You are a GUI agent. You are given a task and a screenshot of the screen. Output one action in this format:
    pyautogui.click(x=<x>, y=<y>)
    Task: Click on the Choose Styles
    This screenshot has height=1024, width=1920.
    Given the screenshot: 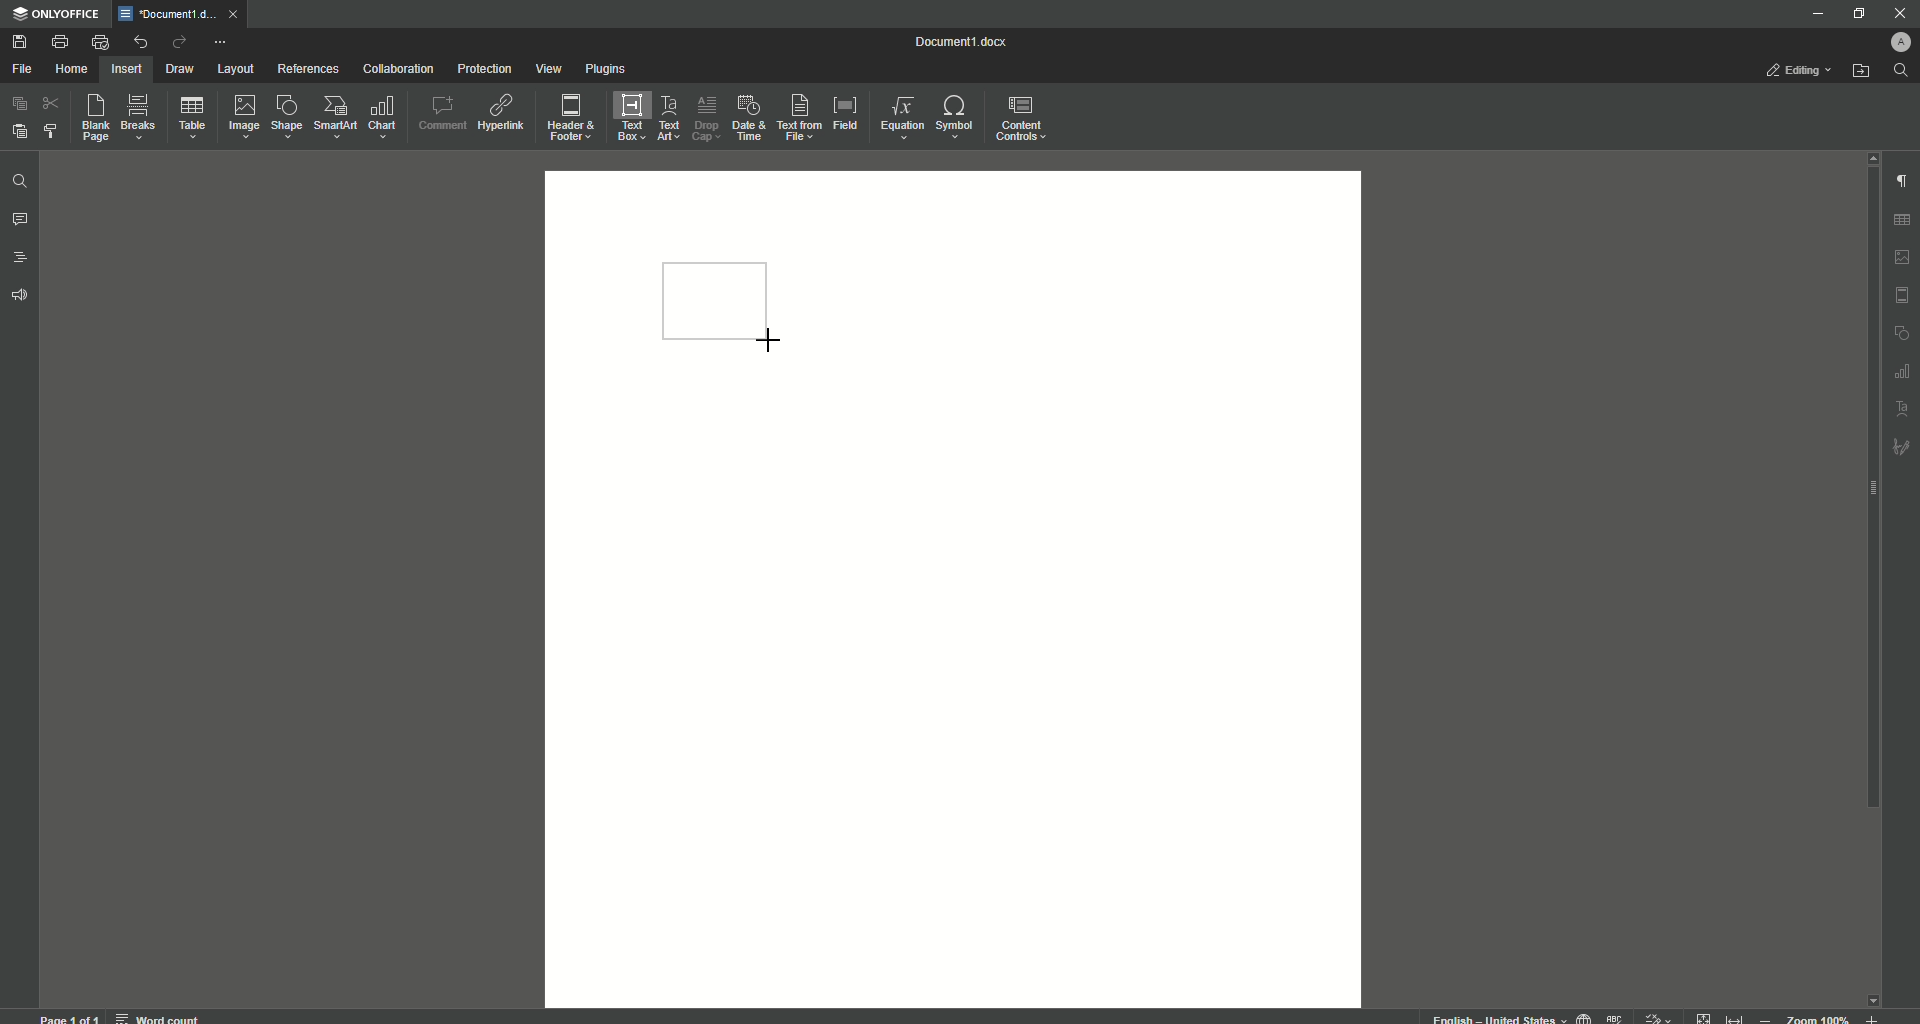 What is the action you would take?
    pyautogui.click(x=52, y=130)
    